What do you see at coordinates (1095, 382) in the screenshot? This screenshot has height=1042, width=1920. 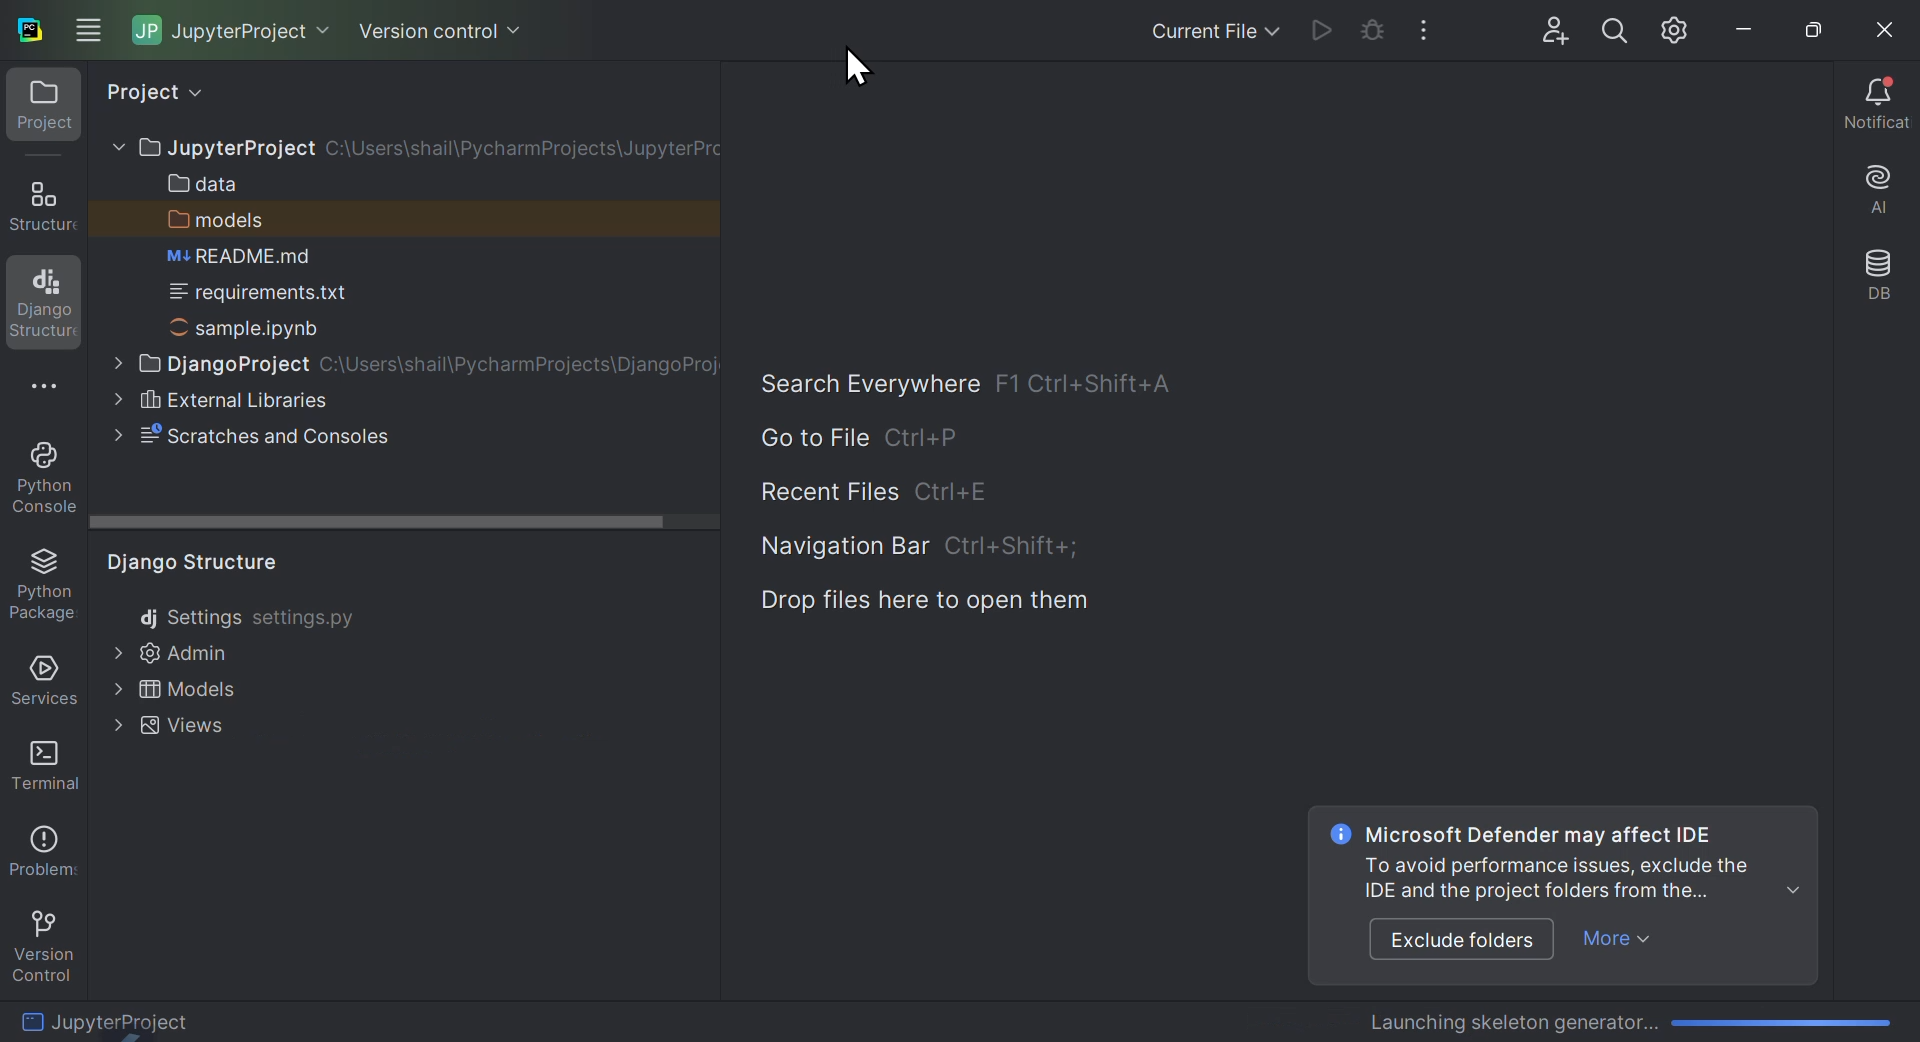 I see `shortcut` at bounding box center [1095, 382].